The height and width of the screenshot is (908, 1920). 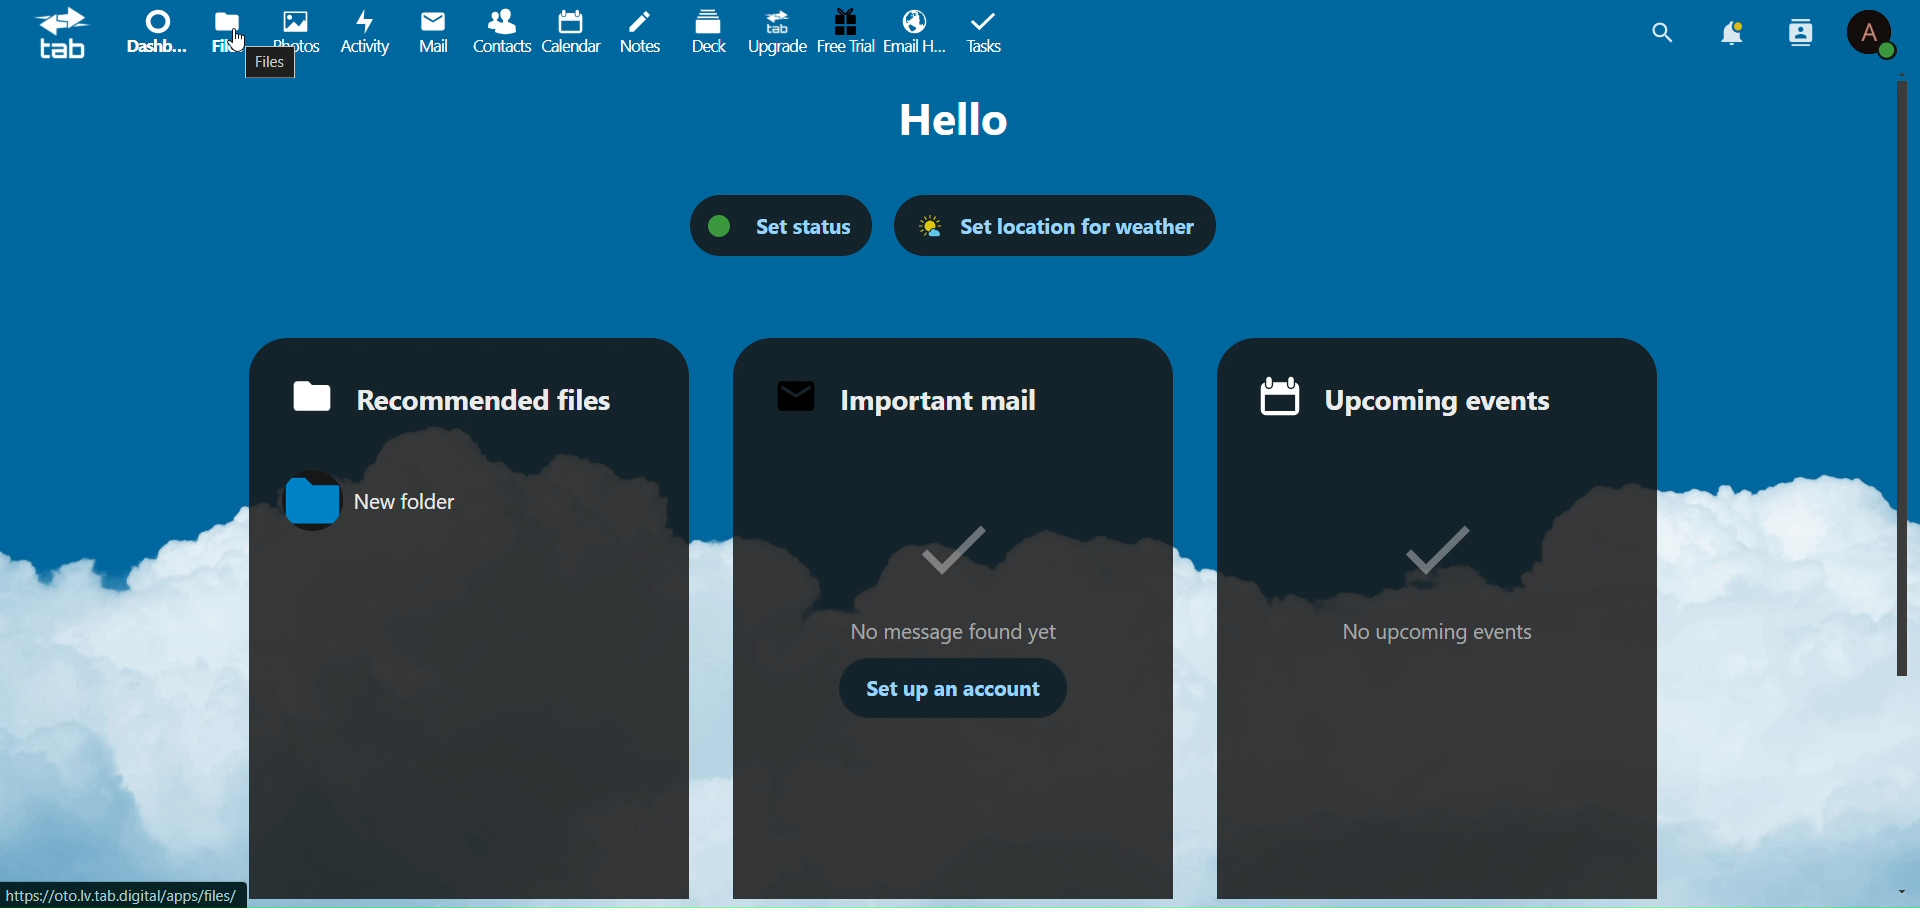 I want to click on Free Trial, so click(x=845, y=30).